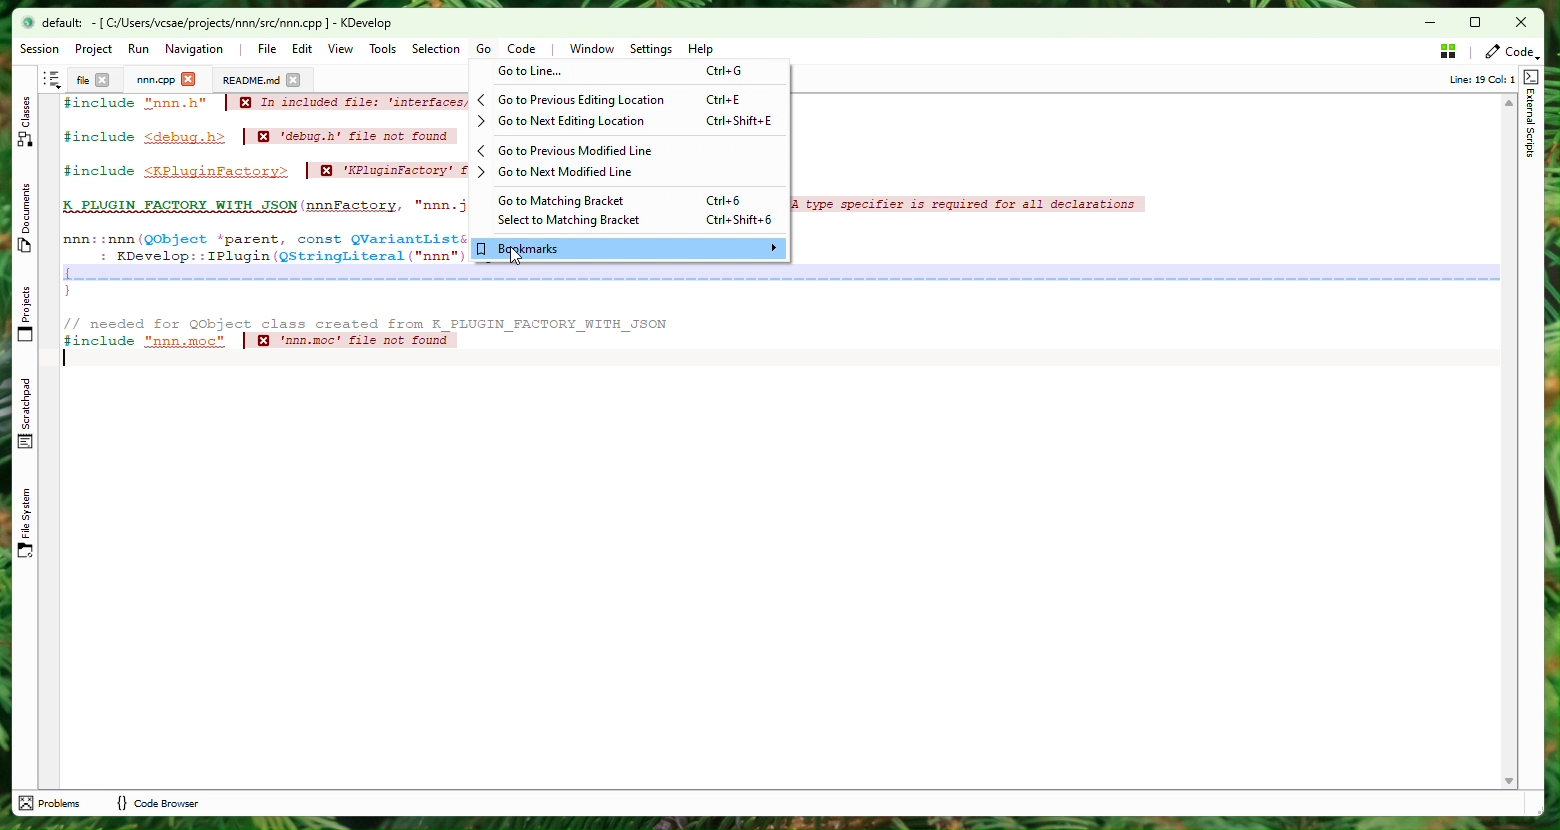 Image resolution: width=1560 pixels, height=830 pixels. Describe the element at coordinates (635, 200) in the screenshot. I see `Go to Matching Bracket` at that location.